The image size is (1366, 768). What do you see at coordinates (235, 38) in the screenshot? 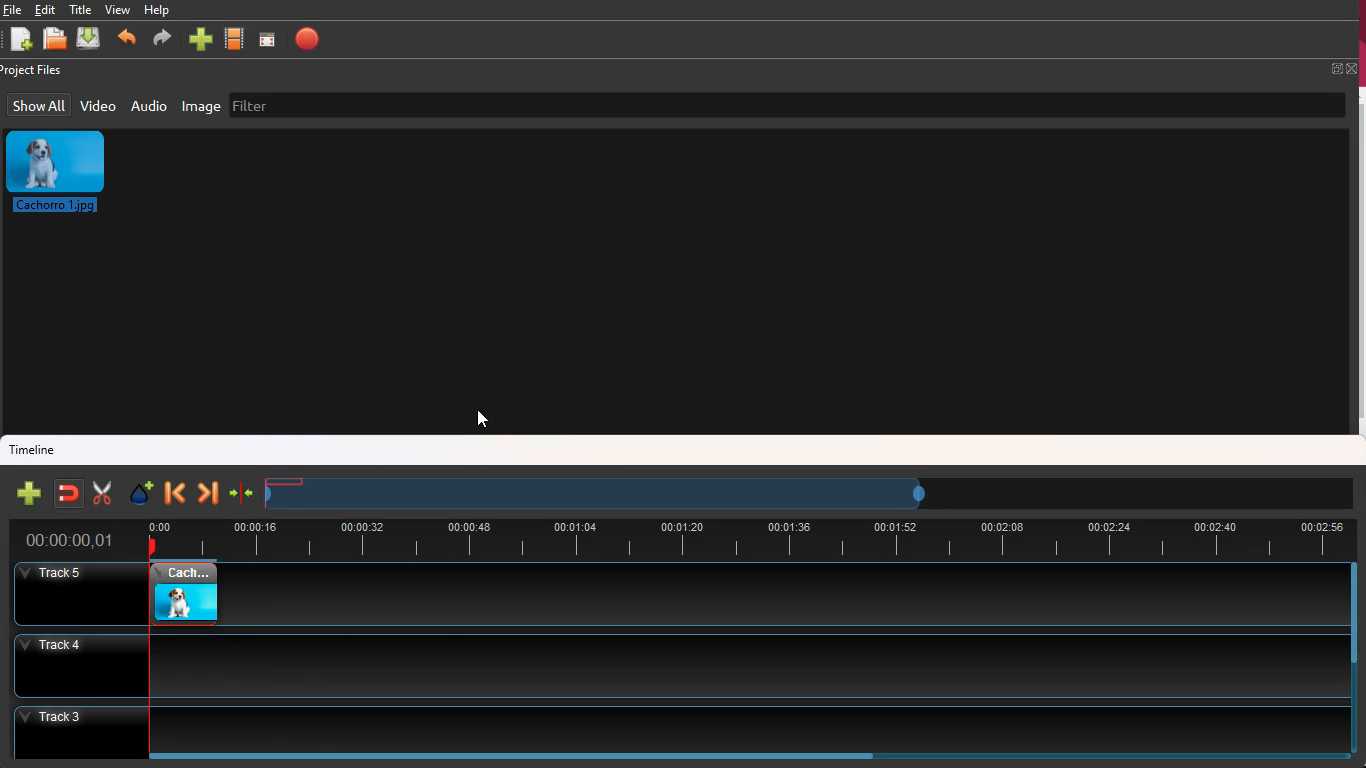
I see `movie` at bounding box center [235, 38].